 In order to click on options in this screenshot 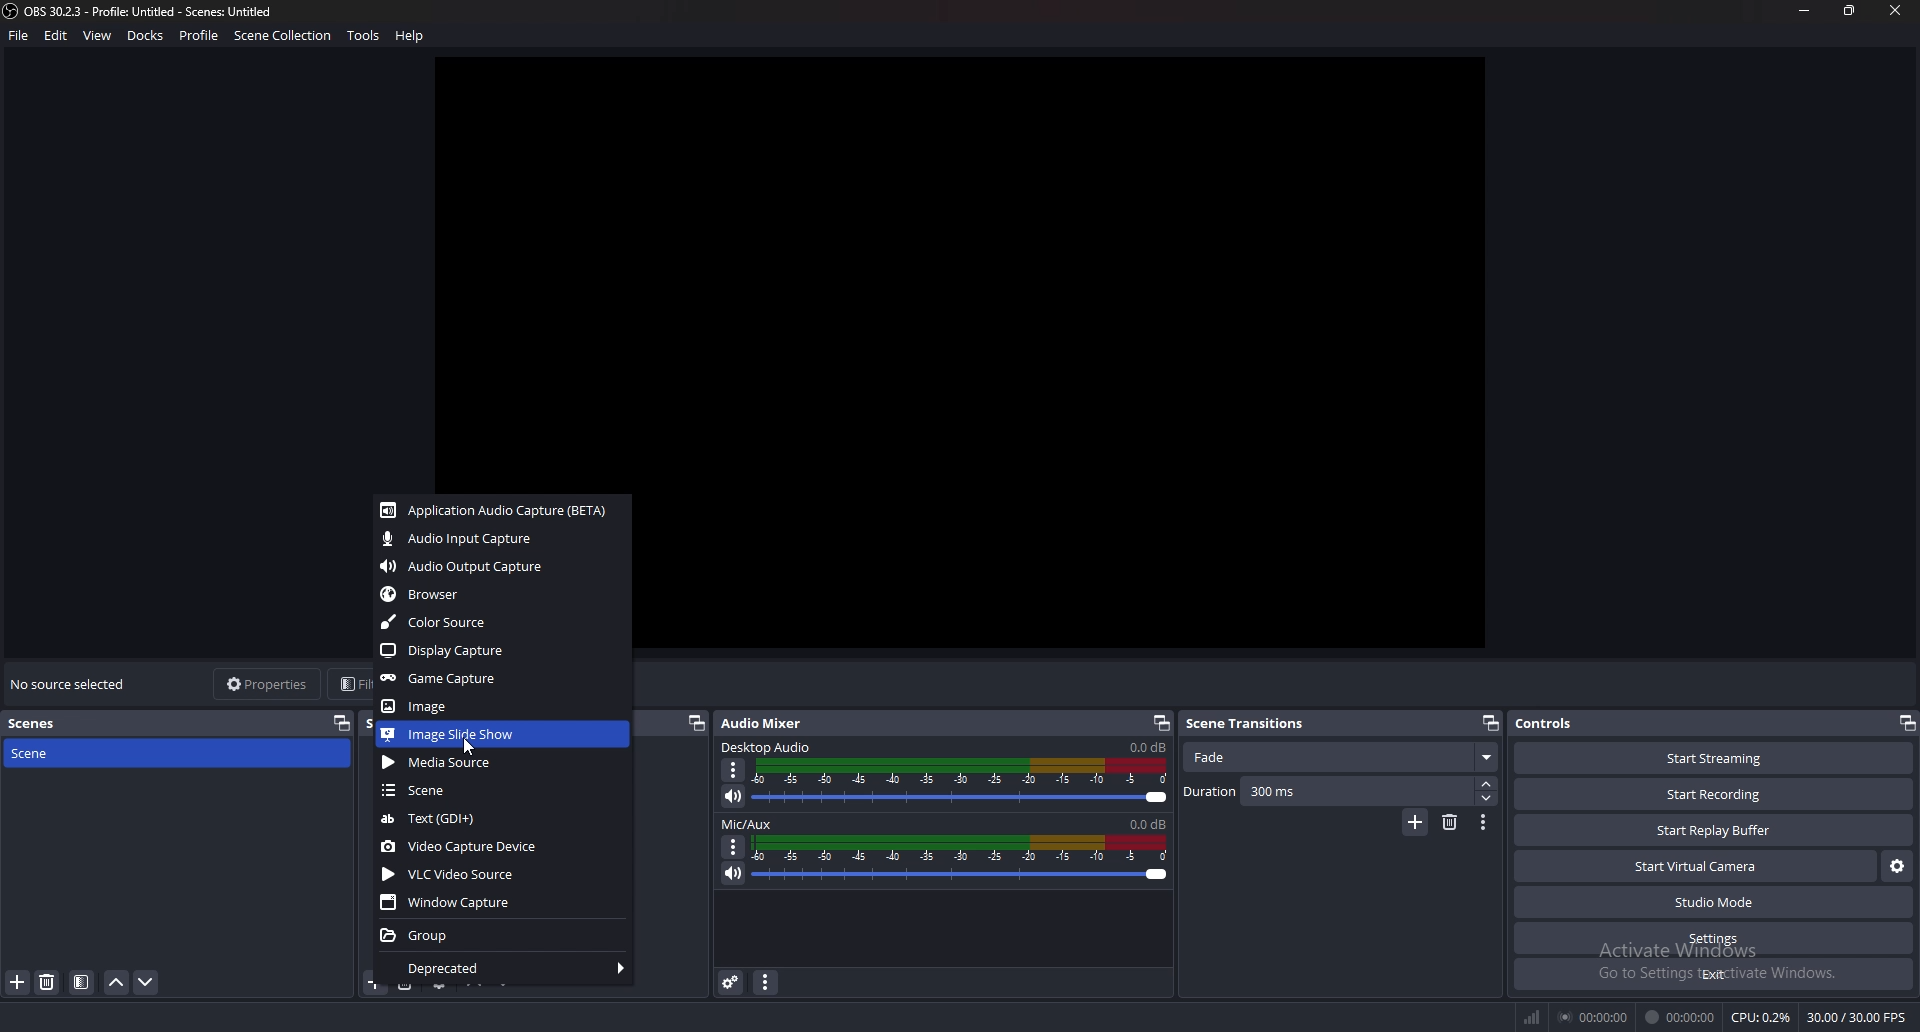, I will do `click(734, 770)`.